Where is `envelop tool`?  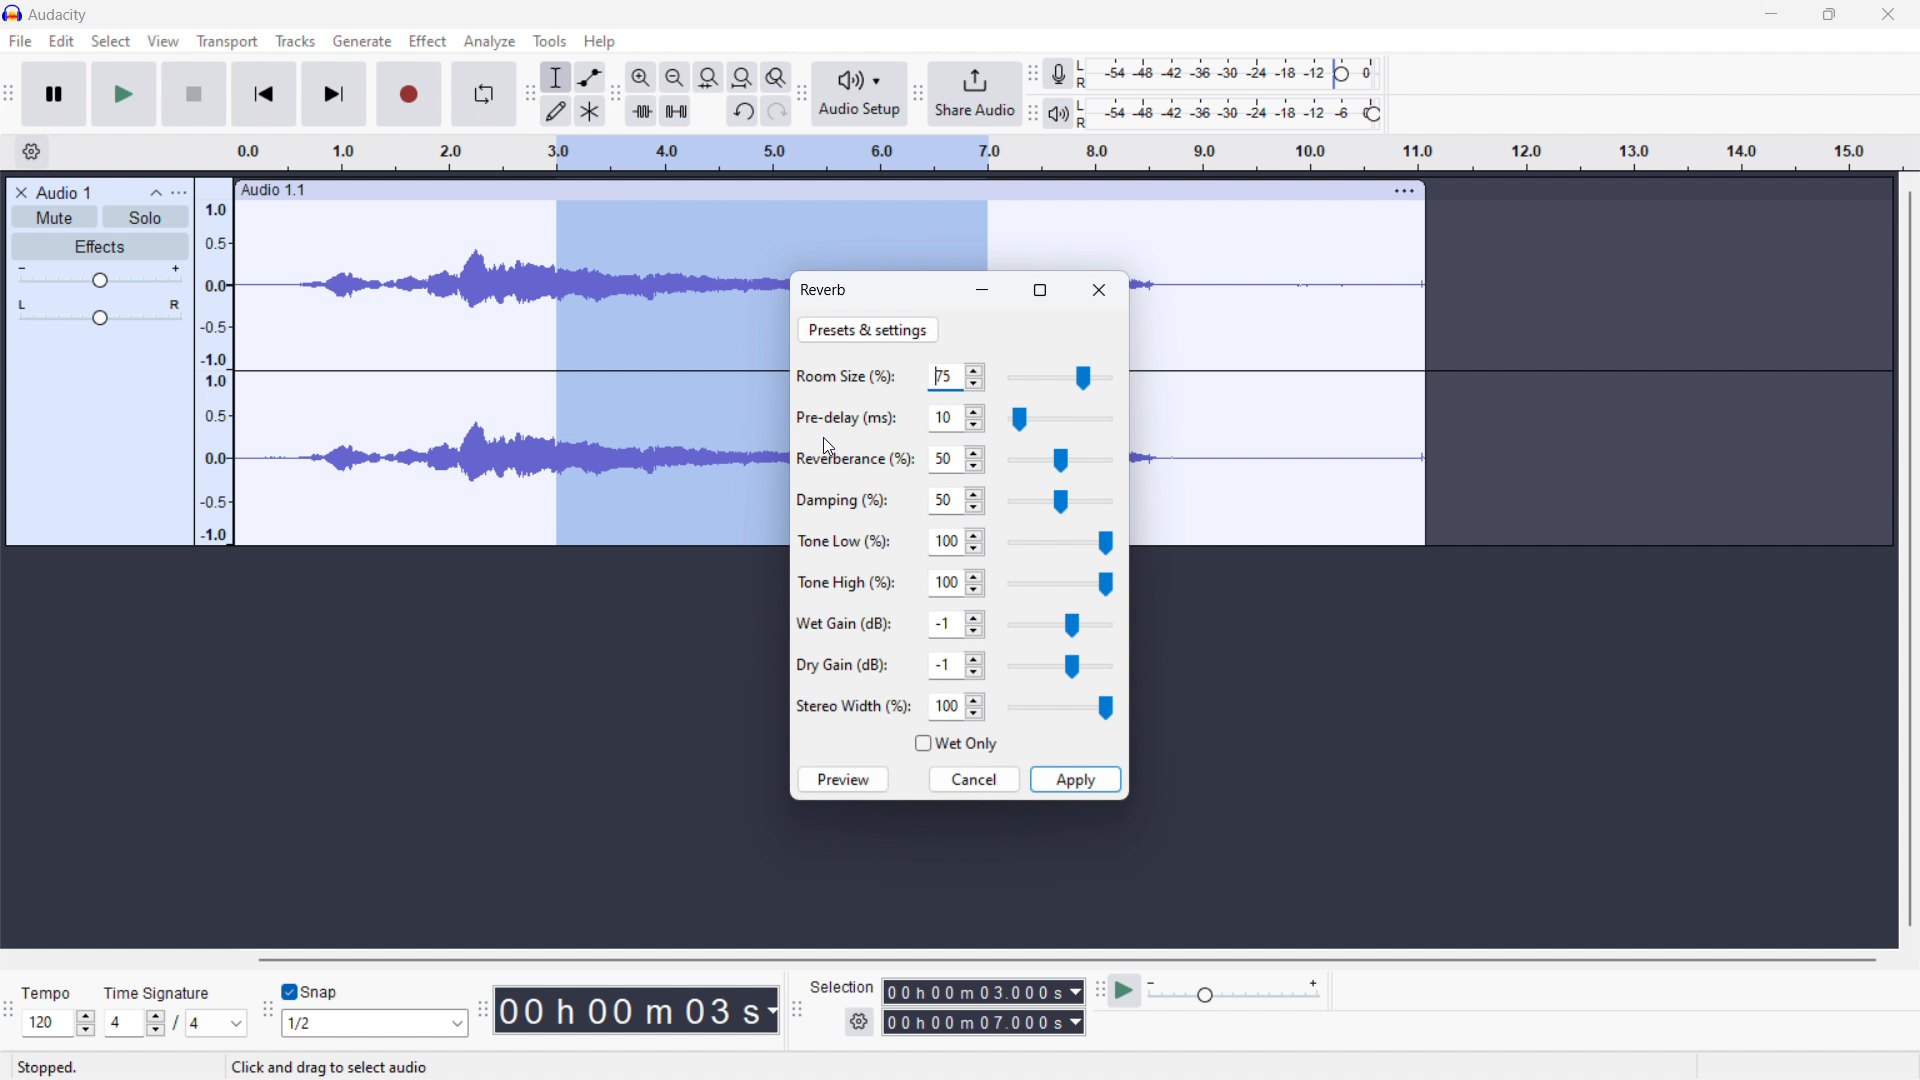 envelop tool is located at coordinates (590, 77).